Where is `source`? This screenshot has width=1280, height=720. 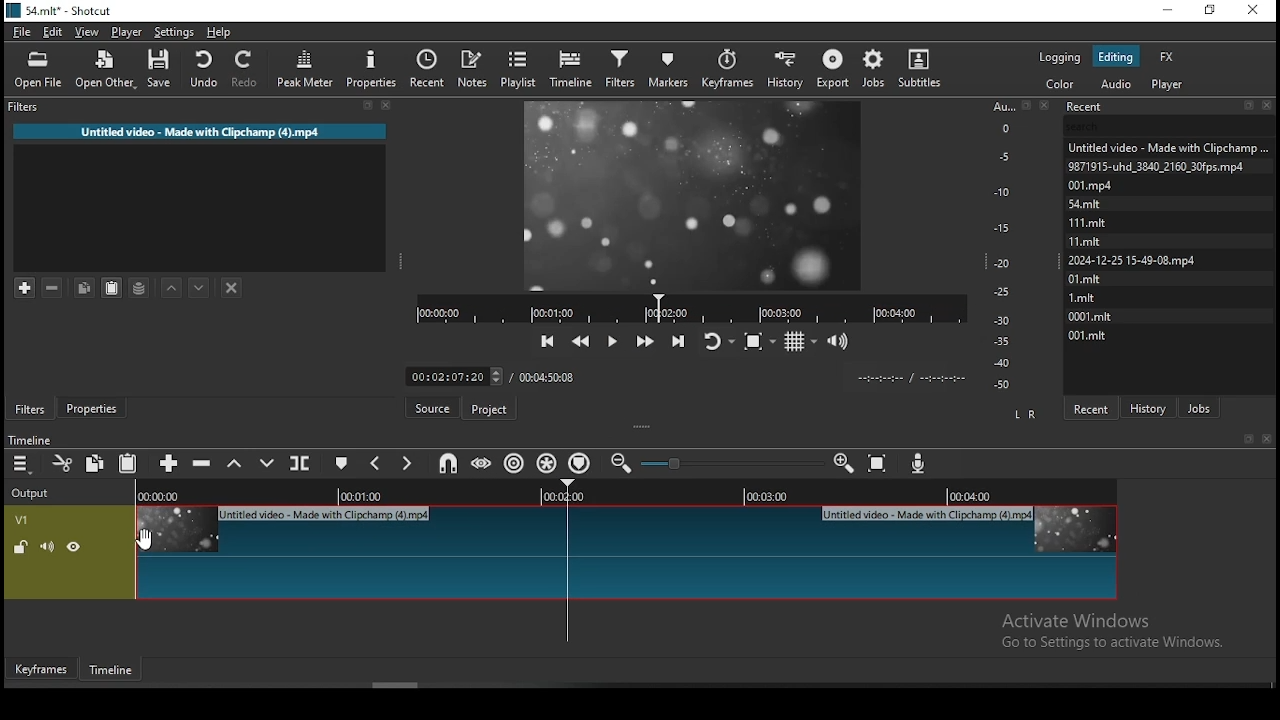 source is located at coordinates (434, 408).